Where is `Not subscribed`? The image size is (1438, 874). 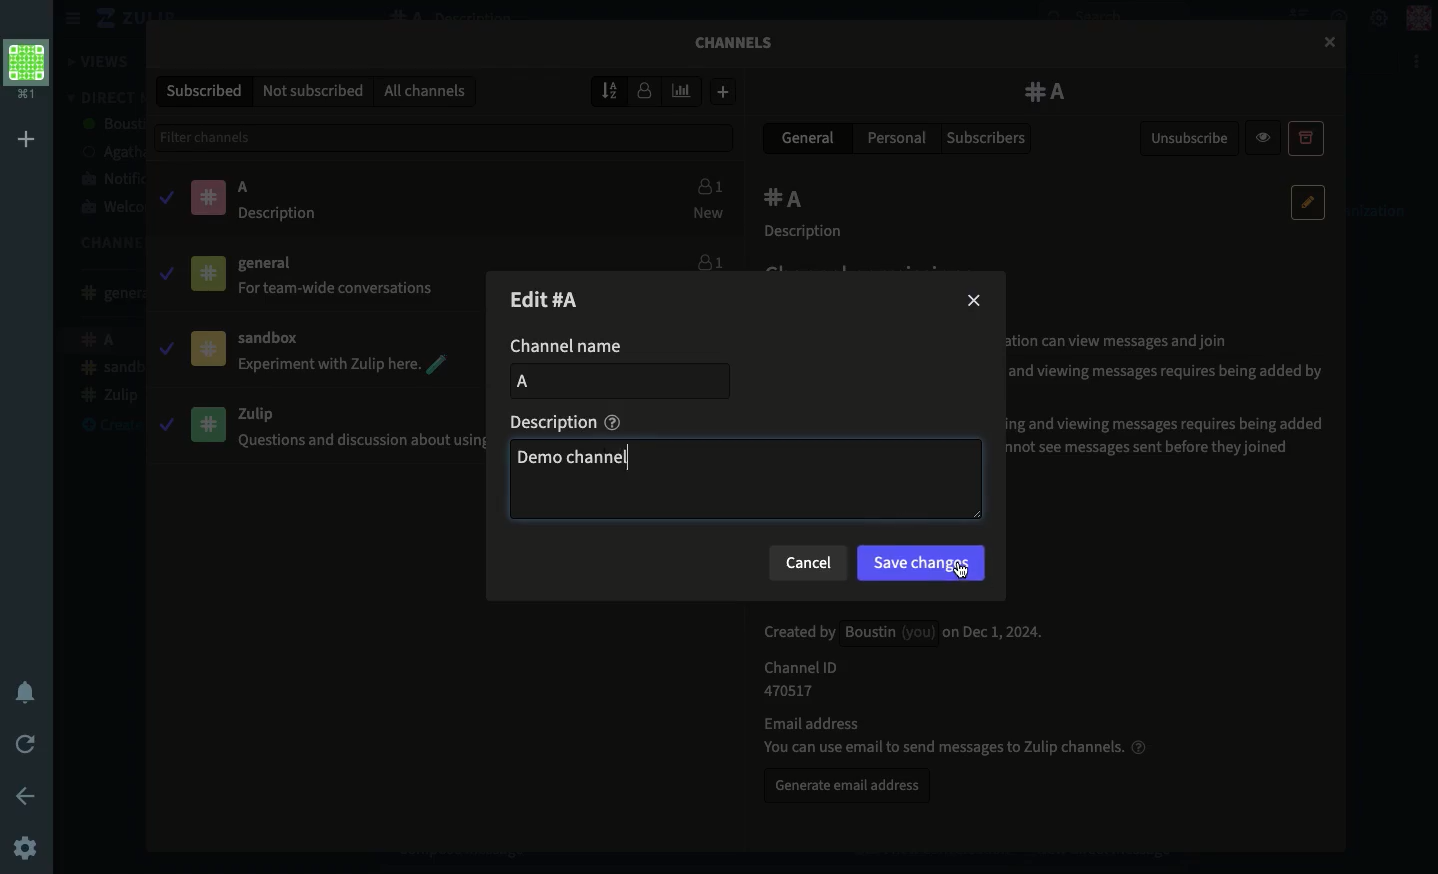
Not subscribed is located at coordinates (314, 91).